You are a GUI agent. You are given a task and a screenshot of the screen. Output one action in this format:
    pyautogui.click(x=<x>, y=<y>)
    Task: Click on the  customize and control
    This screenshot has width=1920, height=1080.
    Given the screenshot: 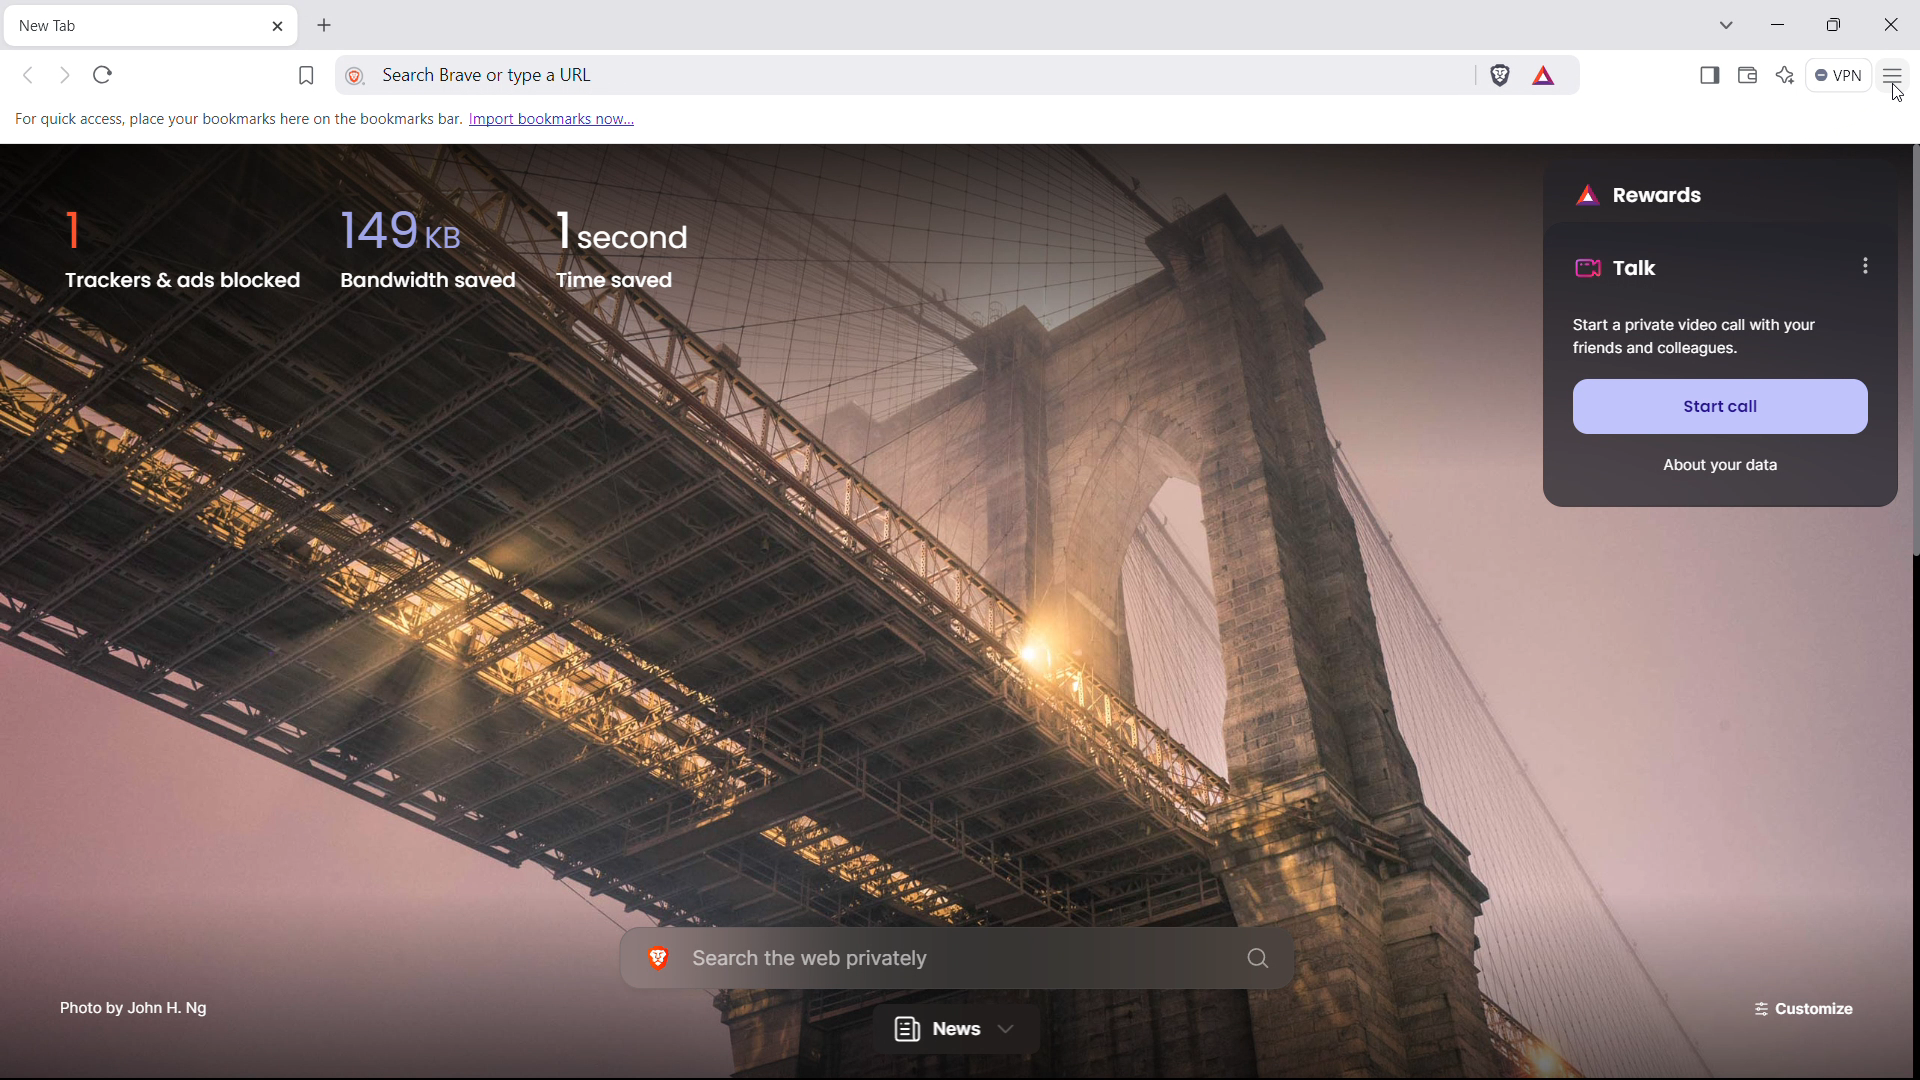 What is the action you would take?
    pyautogui.click(x=1895, y=74)
    